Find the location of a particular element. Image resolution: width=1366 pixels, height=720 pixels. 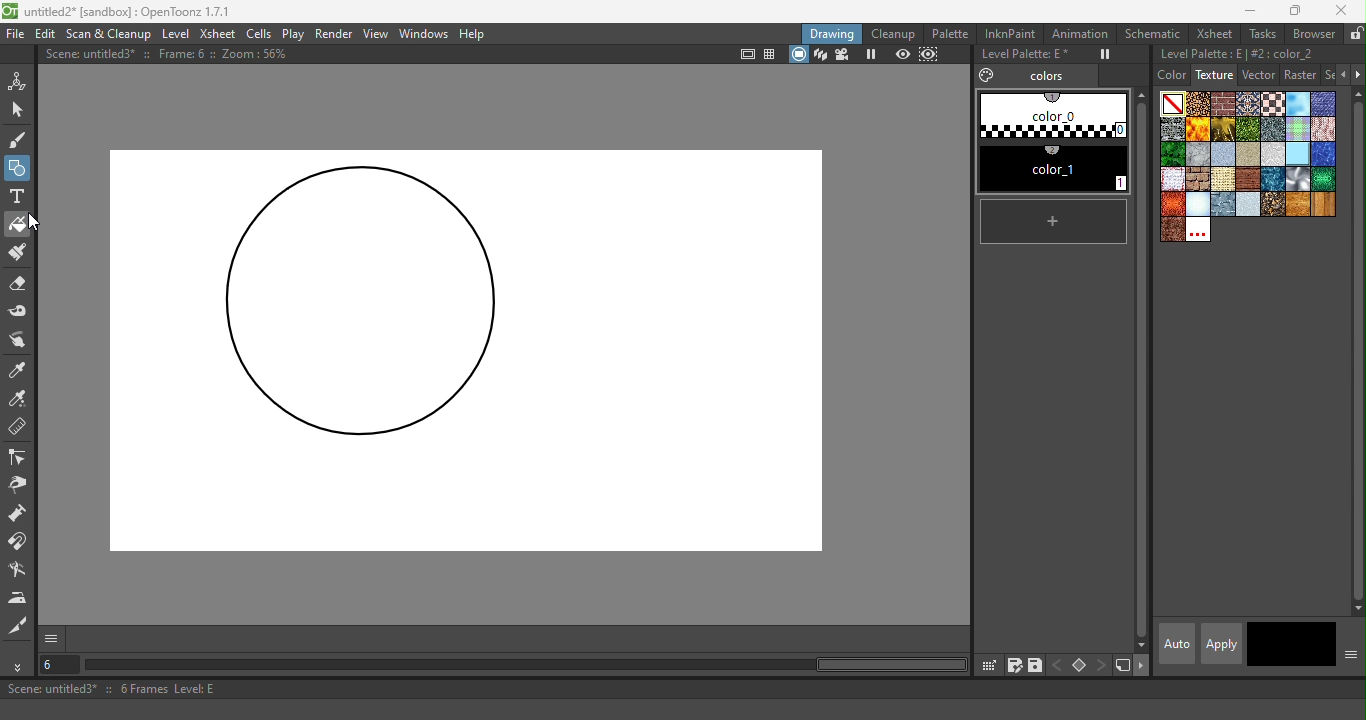

Next is located at coordinates (1357, 75).